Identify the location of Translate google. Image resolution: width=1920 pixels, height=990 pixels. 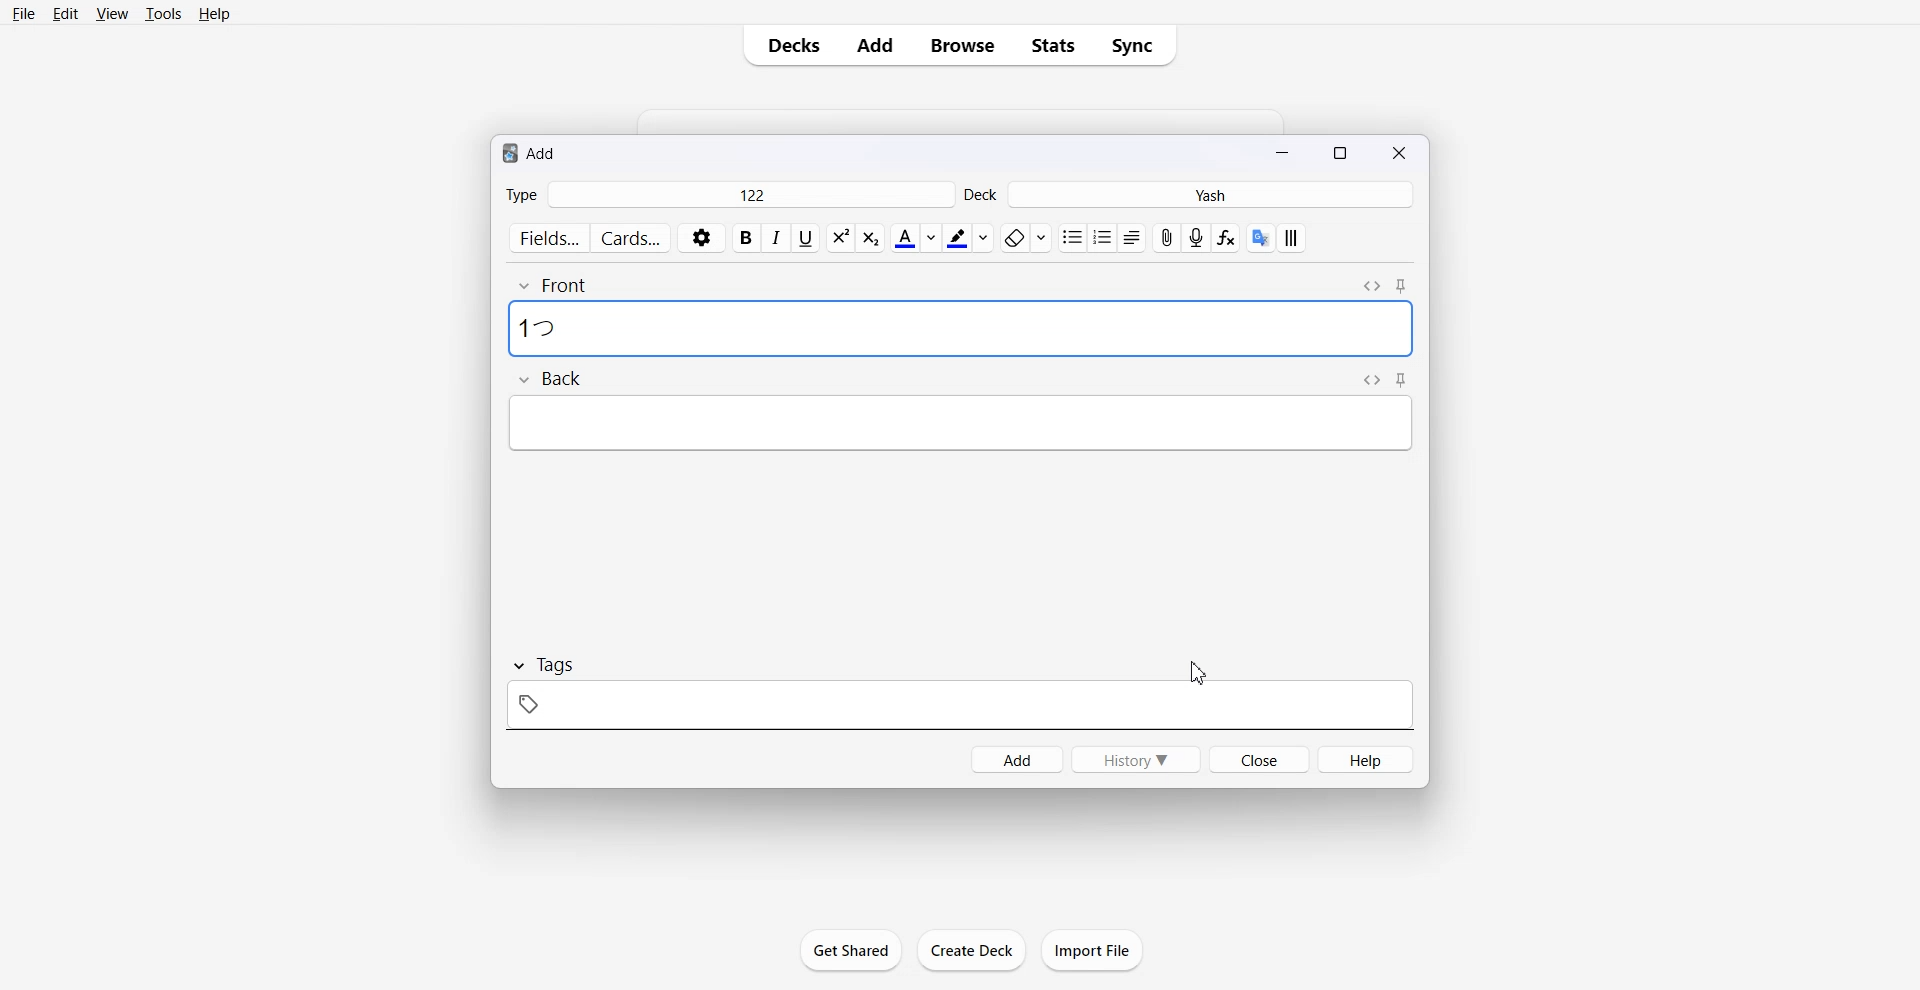
(1258, 237).